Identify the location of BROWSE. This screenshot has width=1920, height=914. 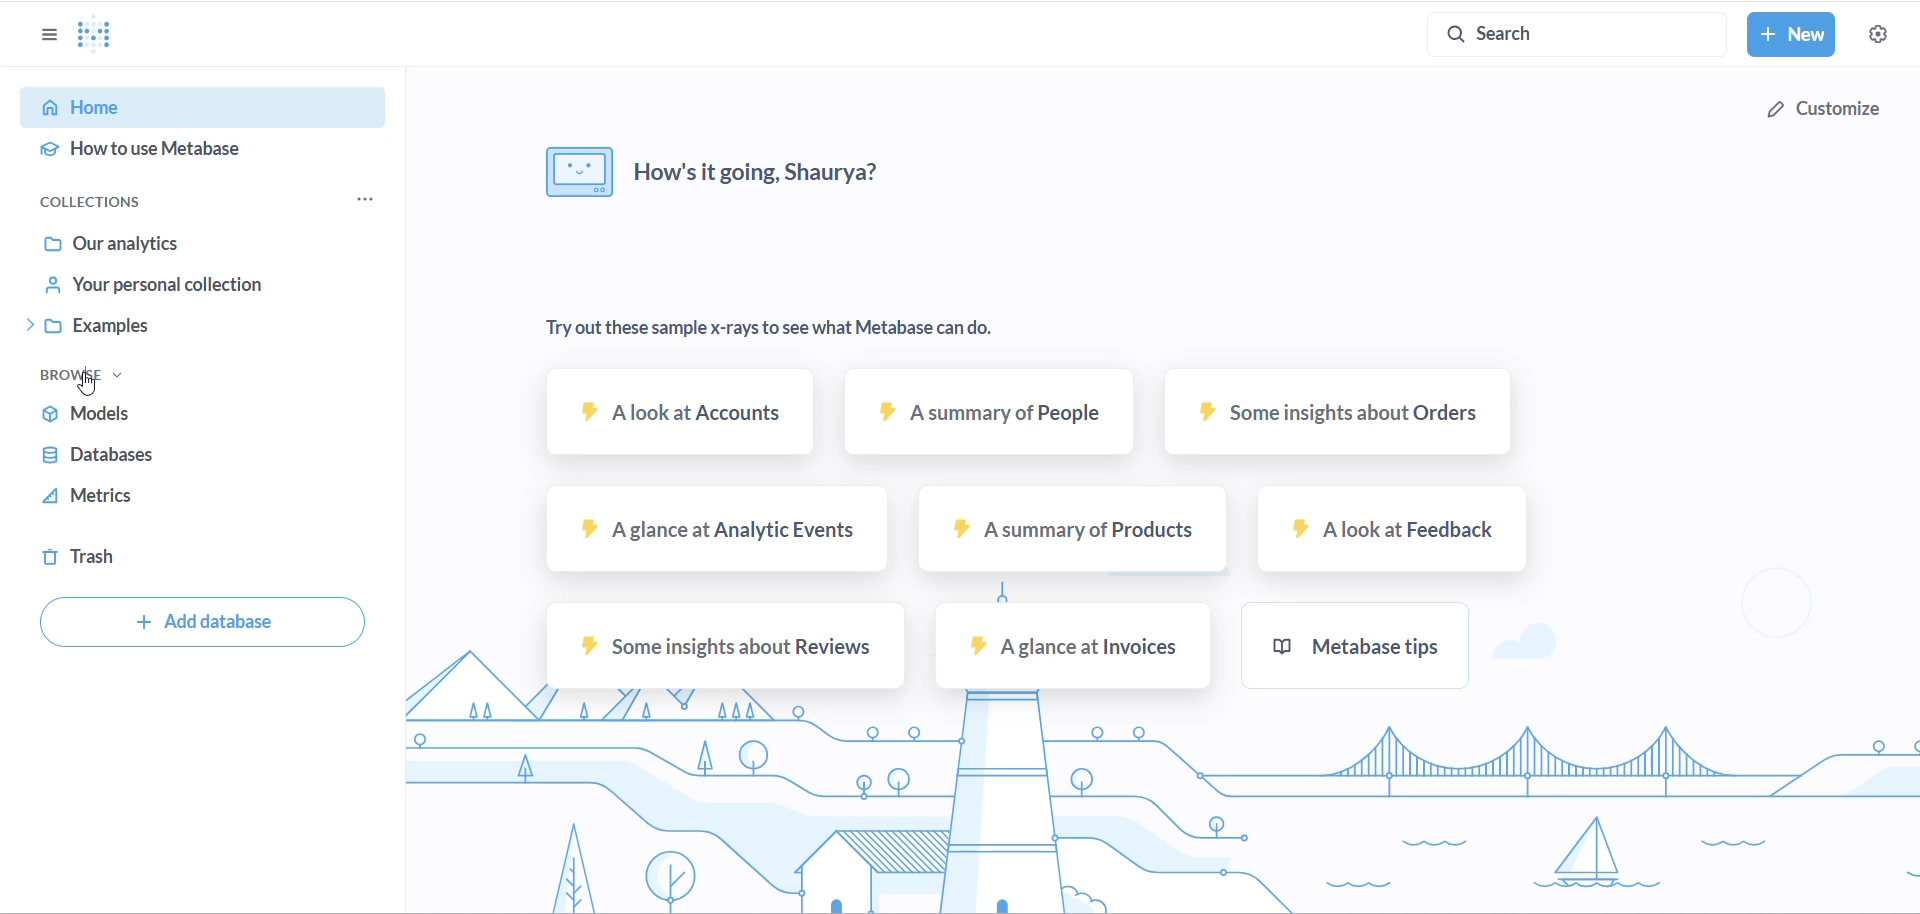
(75, 373).